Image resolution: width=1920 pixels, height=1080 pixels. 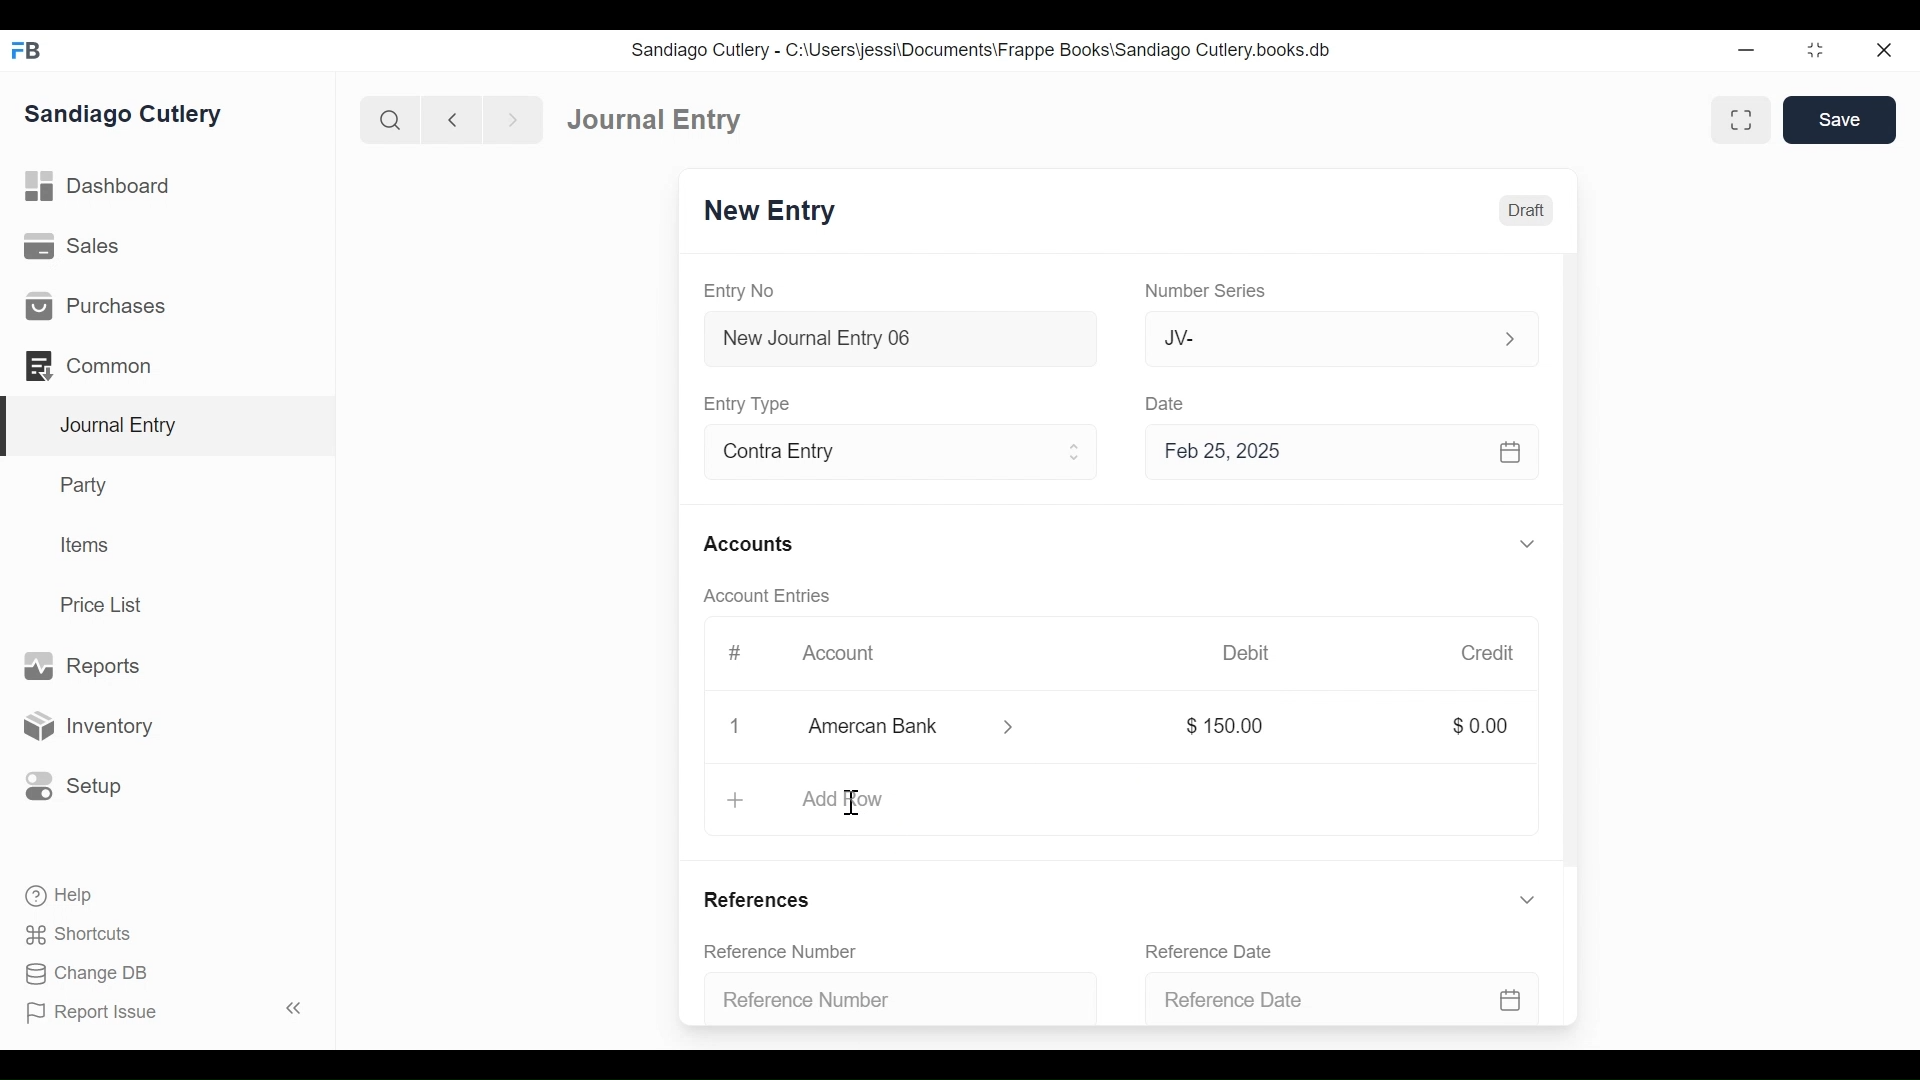 What do you see at coordinates (792, 953) in the screenshot?
I see `Reference Number` at bounding box center [792, 953].